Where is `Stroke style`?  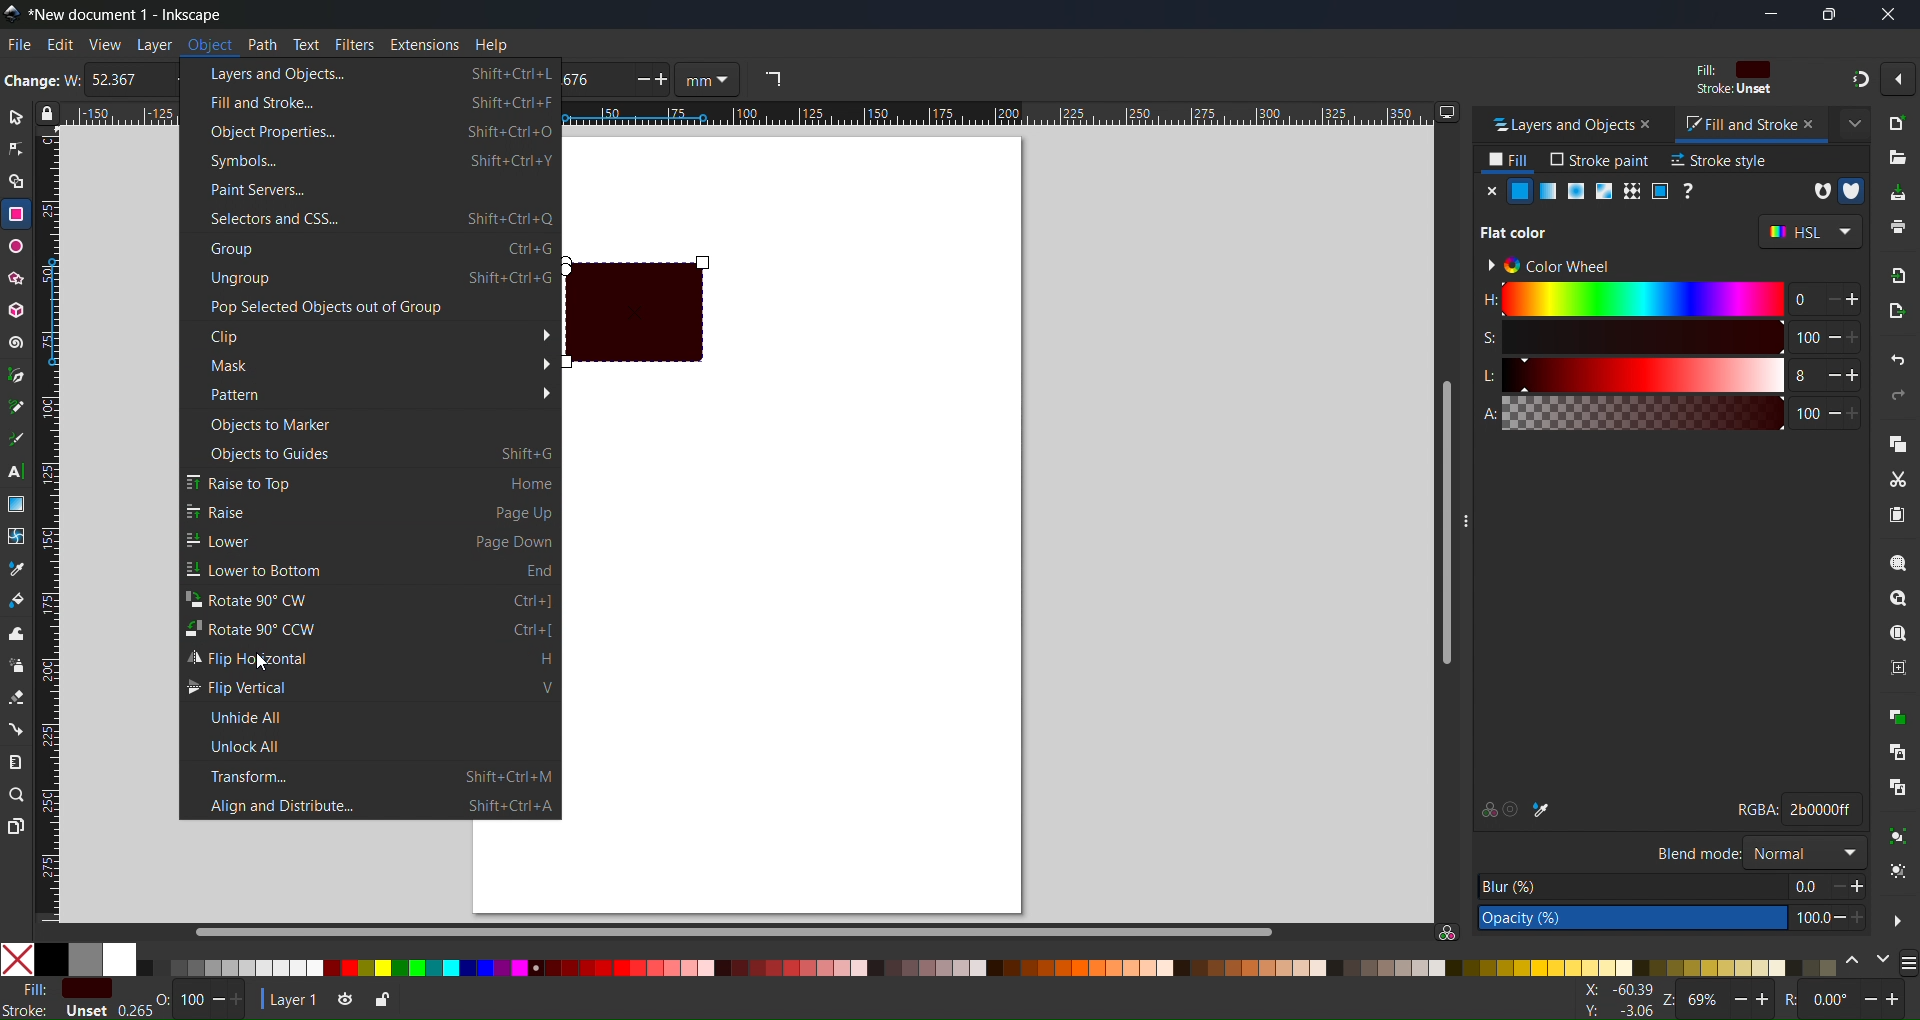
Stroke style is located at coordinates (1719, 160).